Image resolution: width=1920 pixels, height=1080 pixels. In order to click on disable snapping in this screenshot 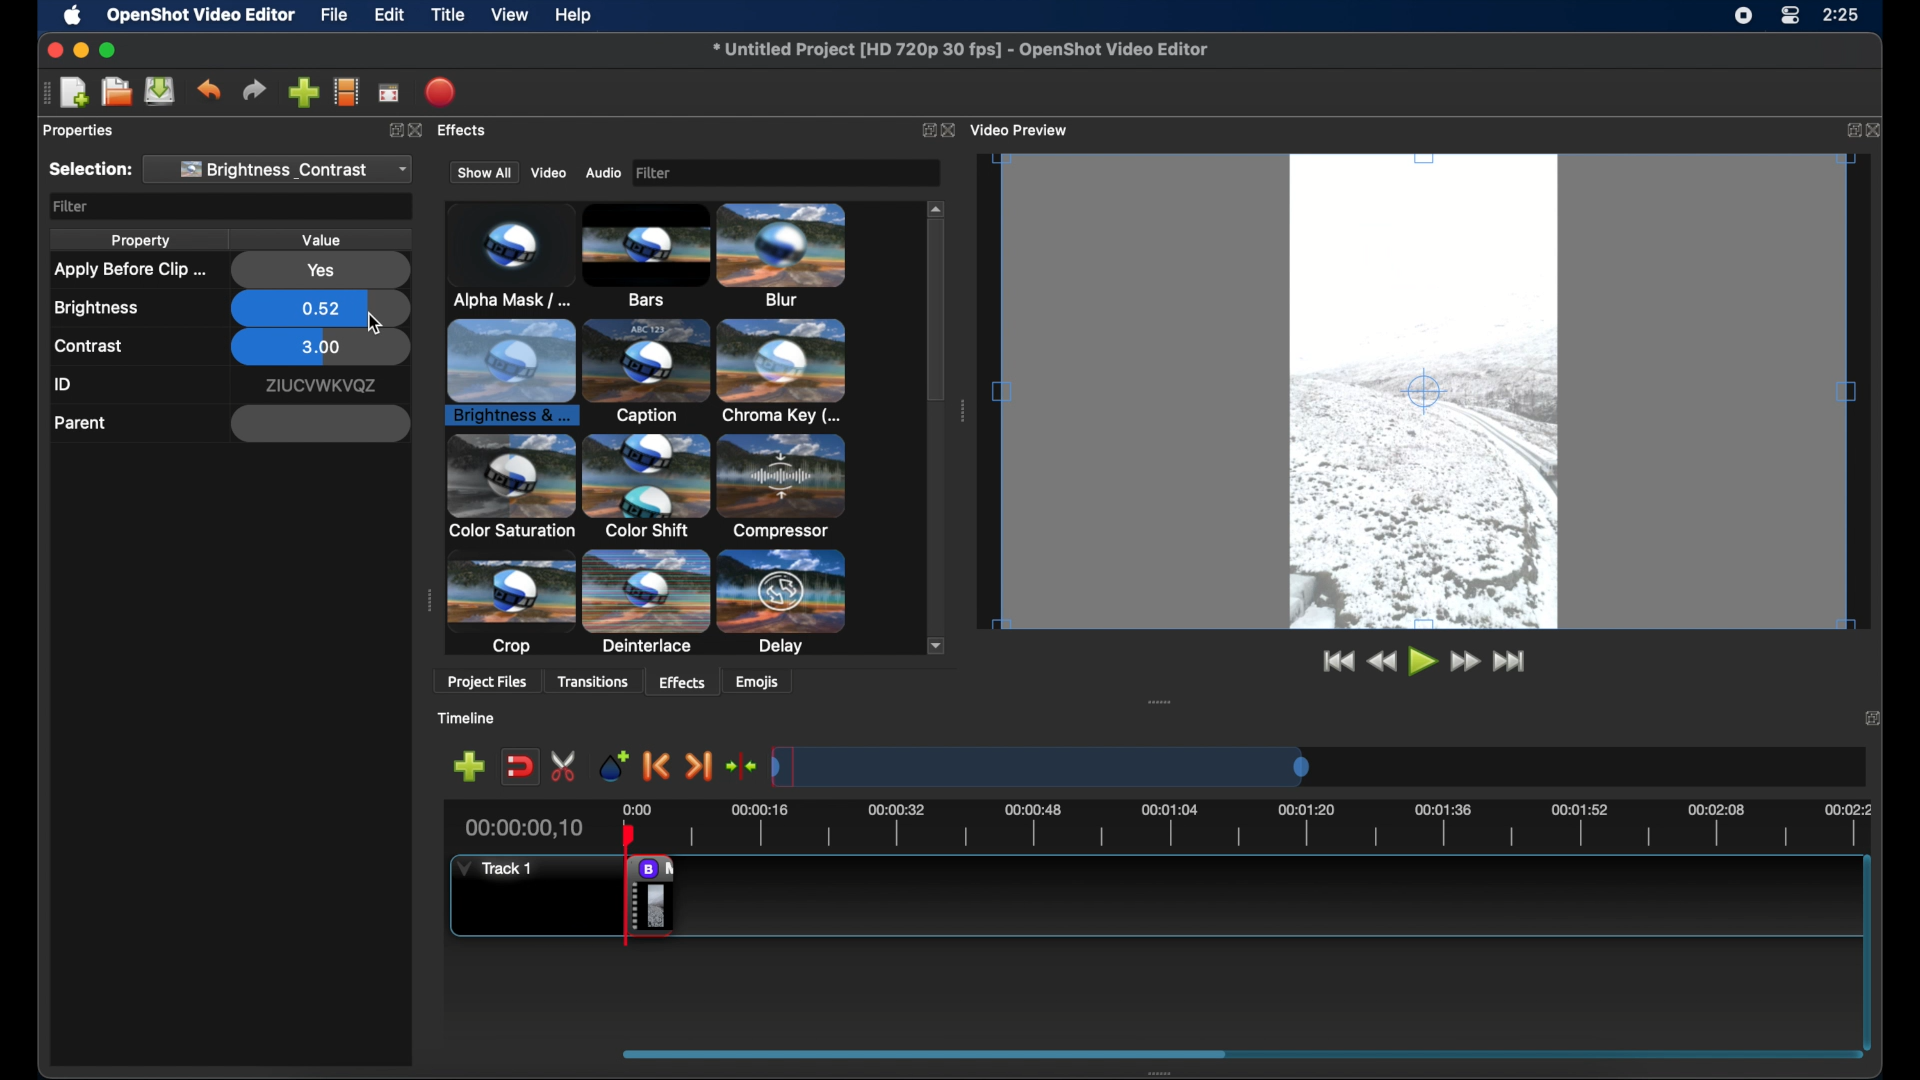, I will do `click(514, 767)`.